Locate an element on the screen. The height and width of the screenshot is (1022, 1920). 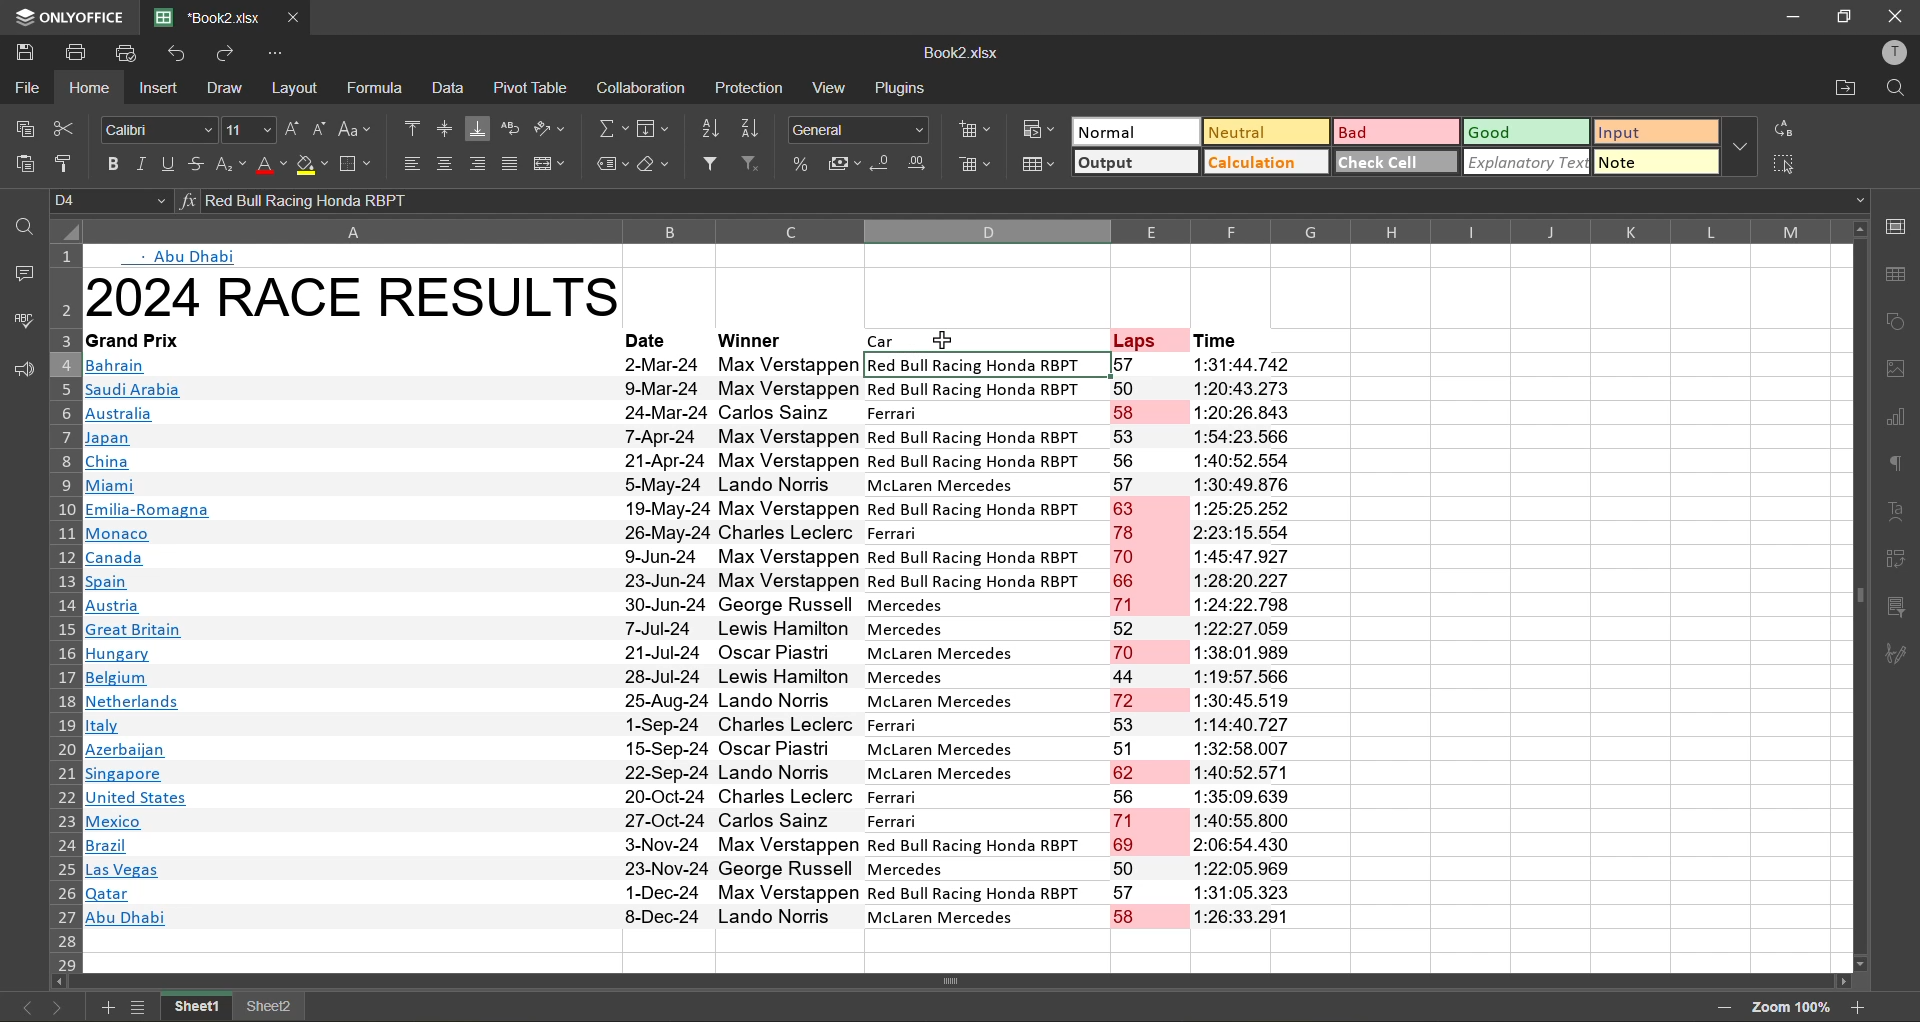
fields is located at coordinates (659, 134).